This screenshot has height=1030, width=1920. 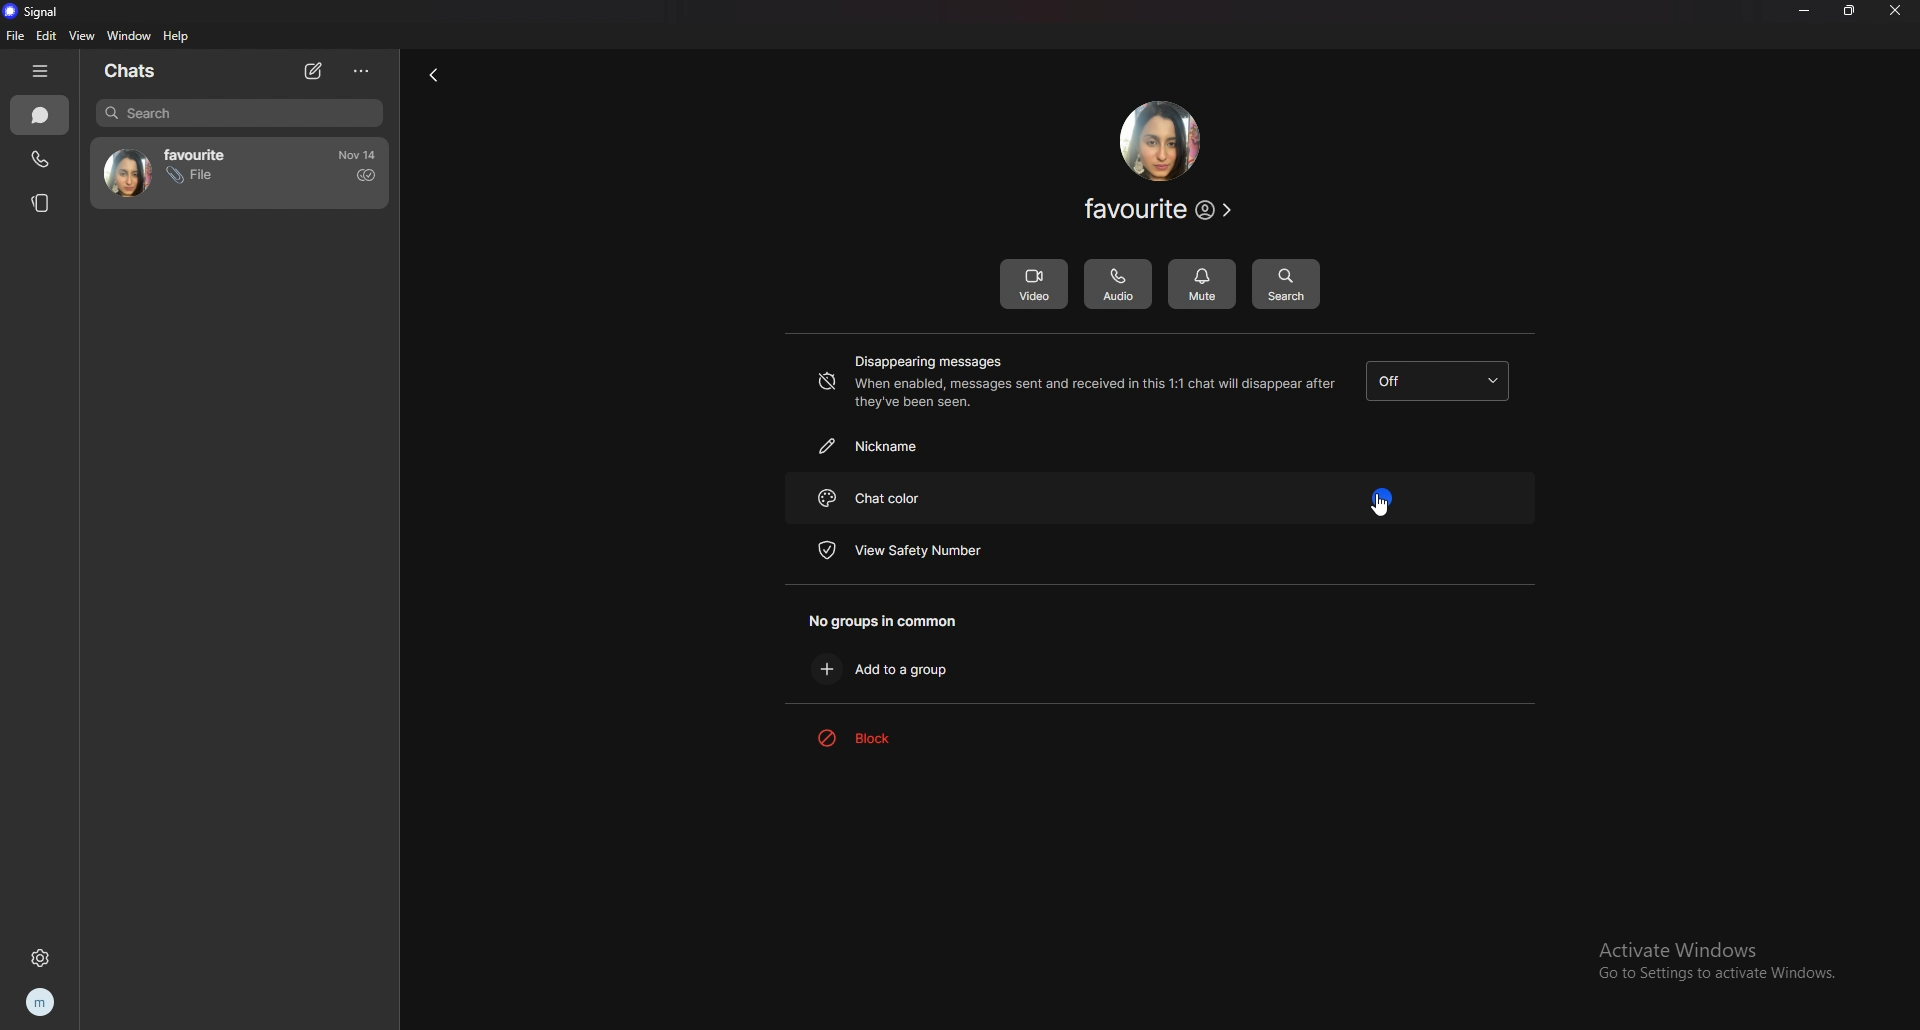 I want to click on disappearing messages, so click(x=1434, y=379).